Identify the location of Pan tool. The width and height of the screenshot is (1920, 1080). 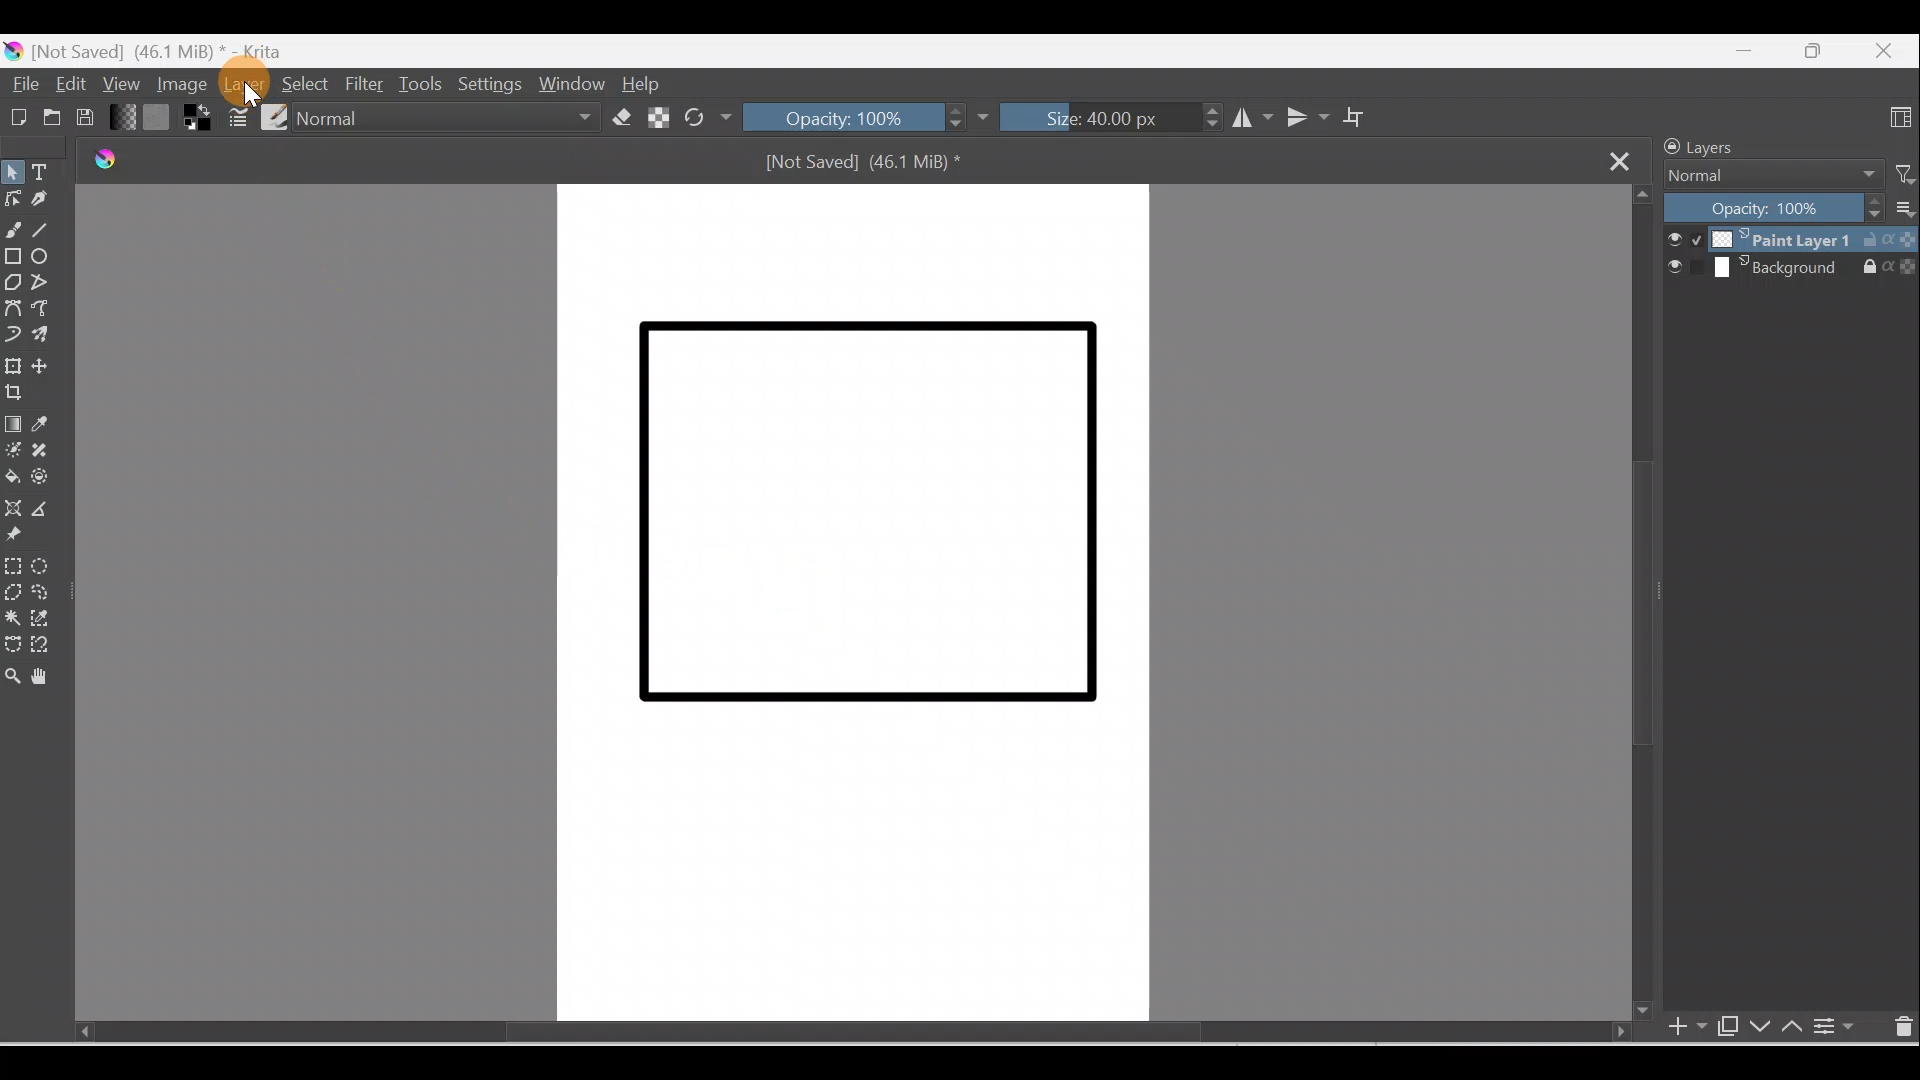
(45, 677).